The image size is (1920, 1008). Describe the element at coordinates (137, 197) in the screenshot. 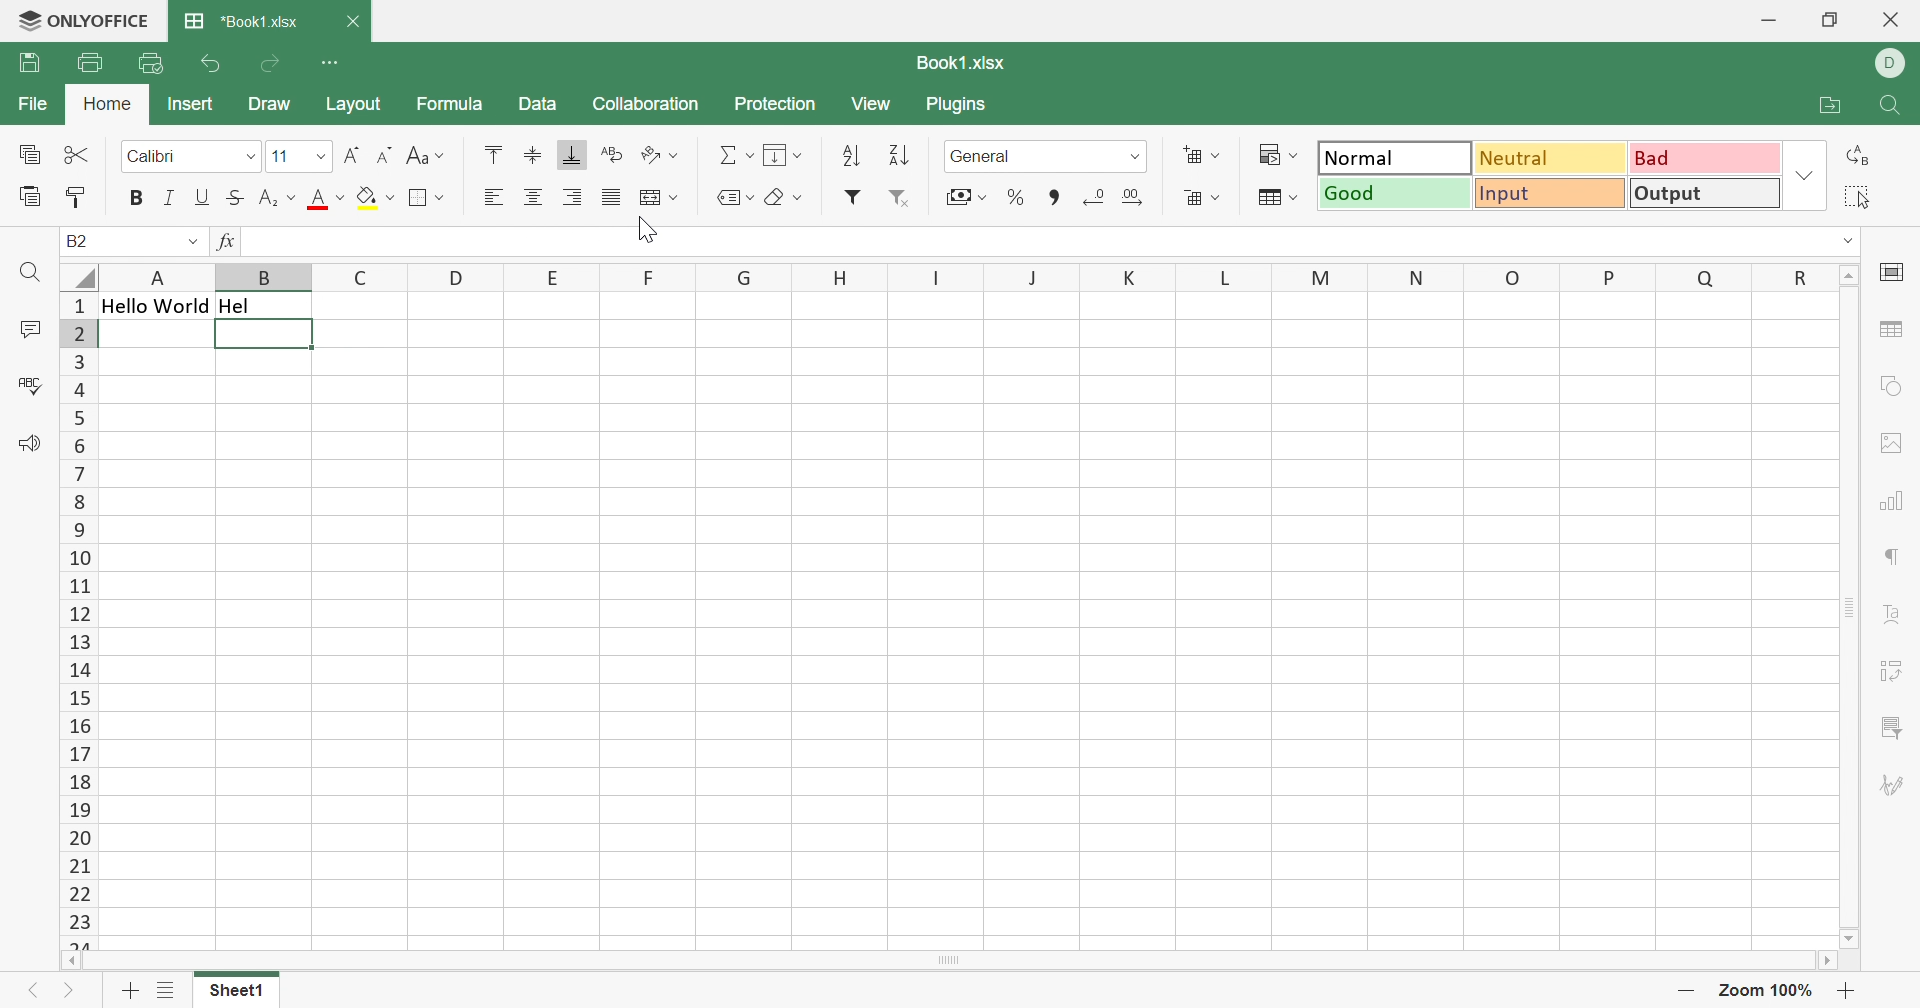

I see `Bold` at that location.